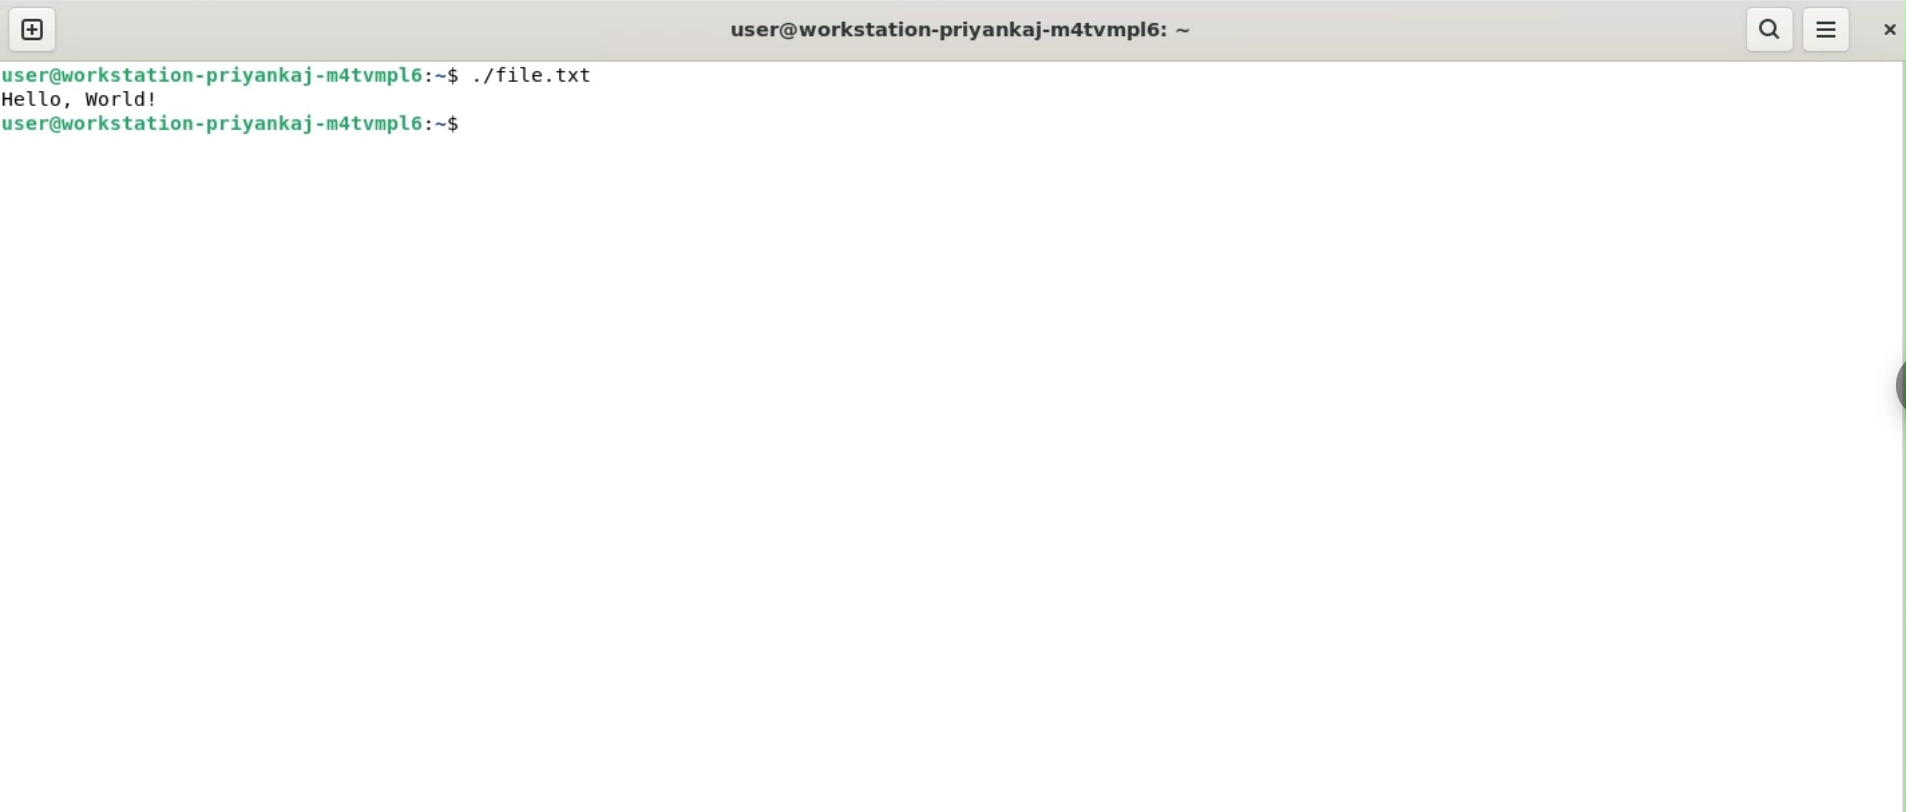 This screenshot has height=812, width=1906. Describe the element at coordinates (1828, 31) in the screenshot. I see `menu` at that location.